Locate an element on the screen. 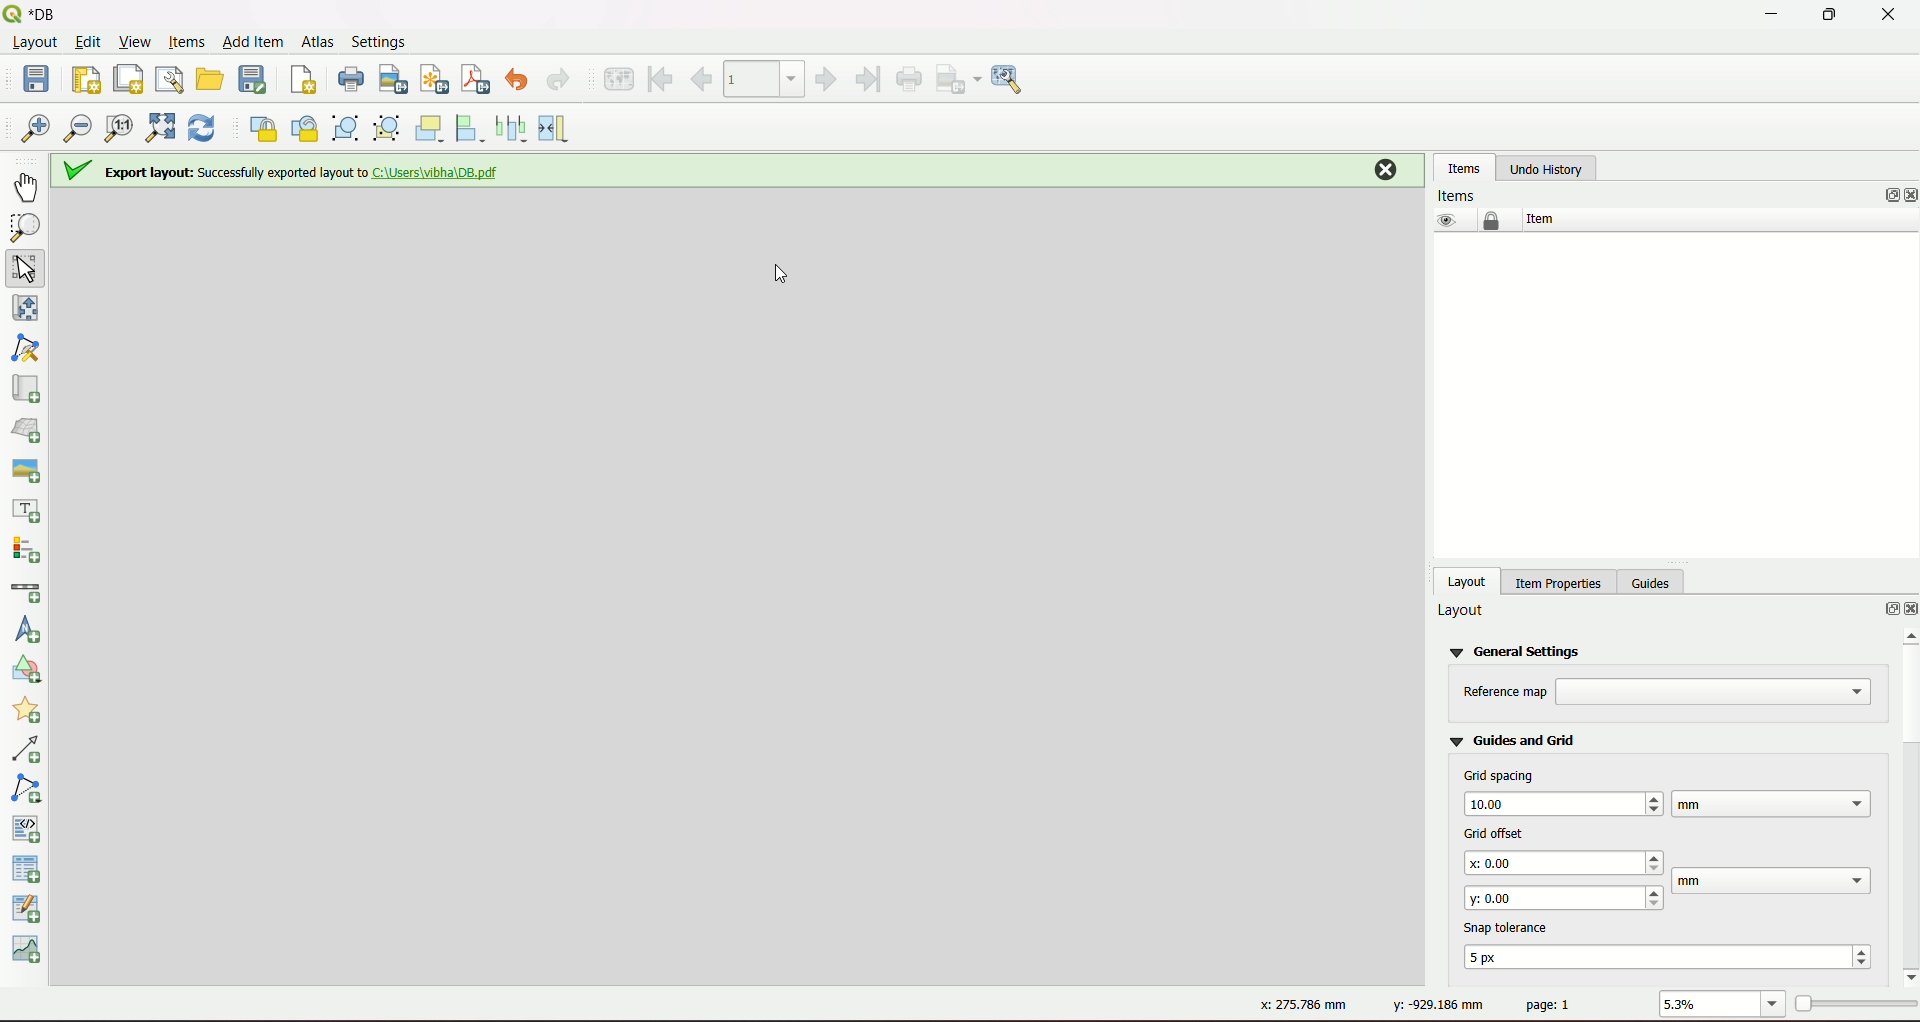 The width and height of the screenshot is (1920, 1022). Atlas is located at coordinates (316, 40).